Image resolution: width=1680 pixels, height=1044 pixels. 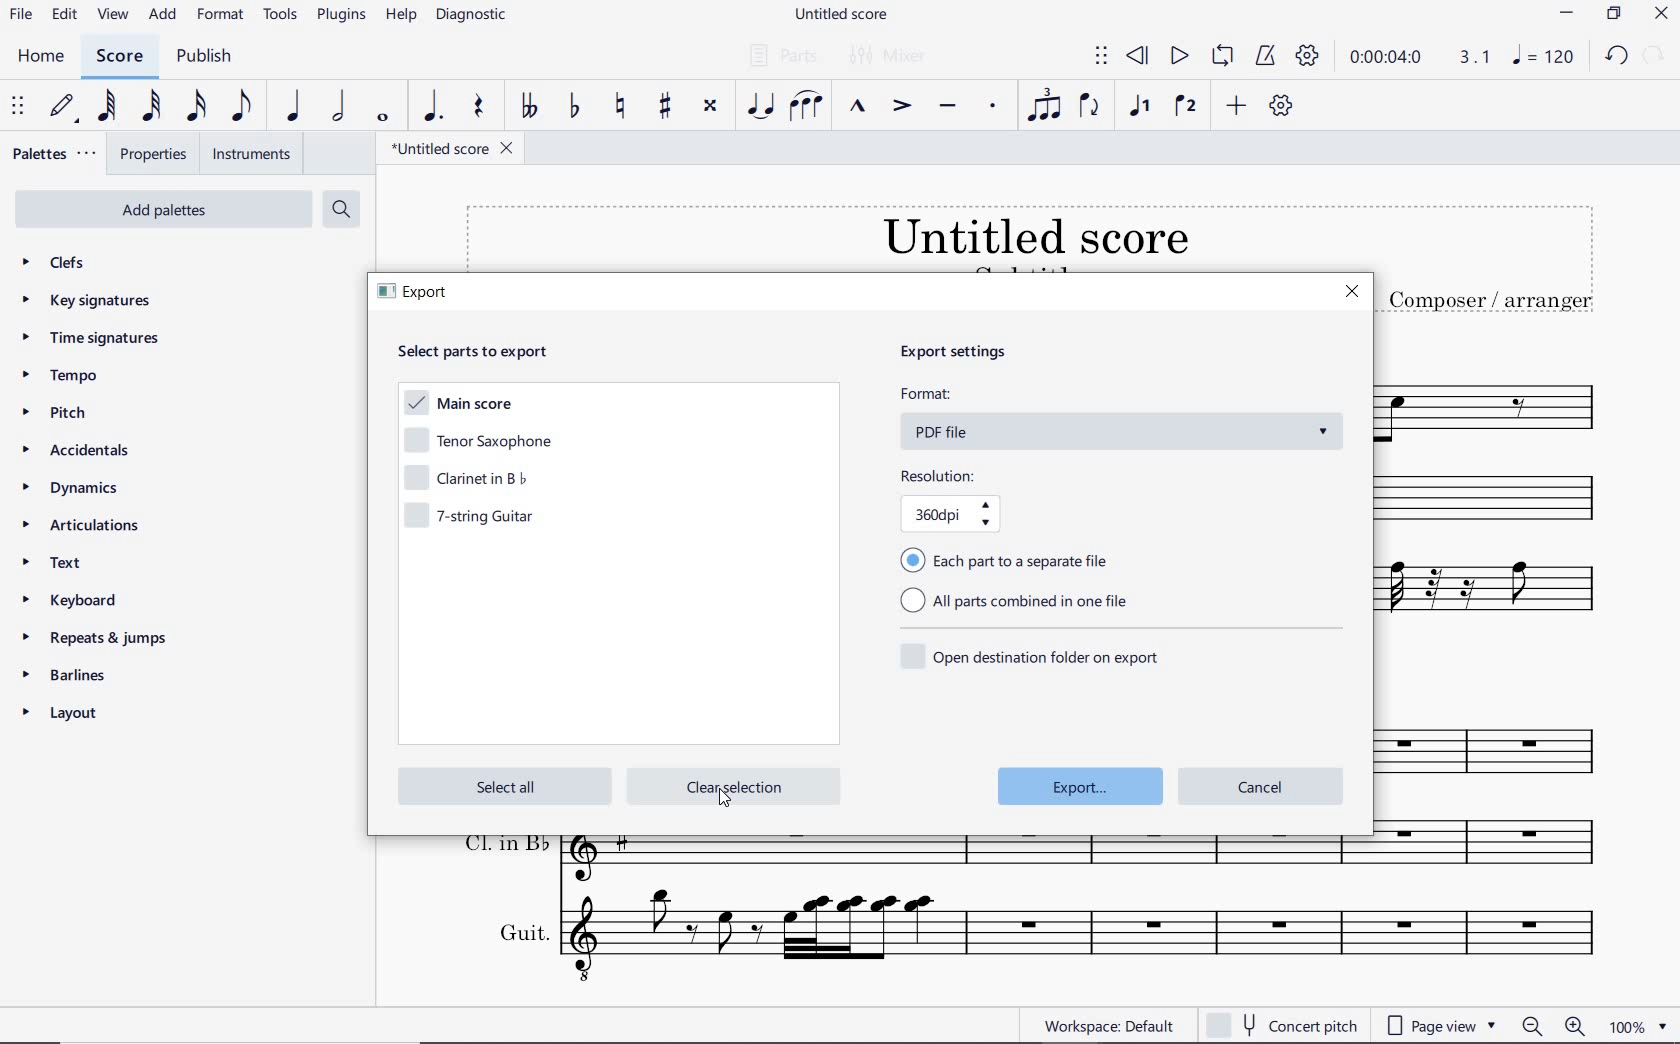 I want to click on TOGGLE DOUBLE-FLAT, so click(x=529, y=107).